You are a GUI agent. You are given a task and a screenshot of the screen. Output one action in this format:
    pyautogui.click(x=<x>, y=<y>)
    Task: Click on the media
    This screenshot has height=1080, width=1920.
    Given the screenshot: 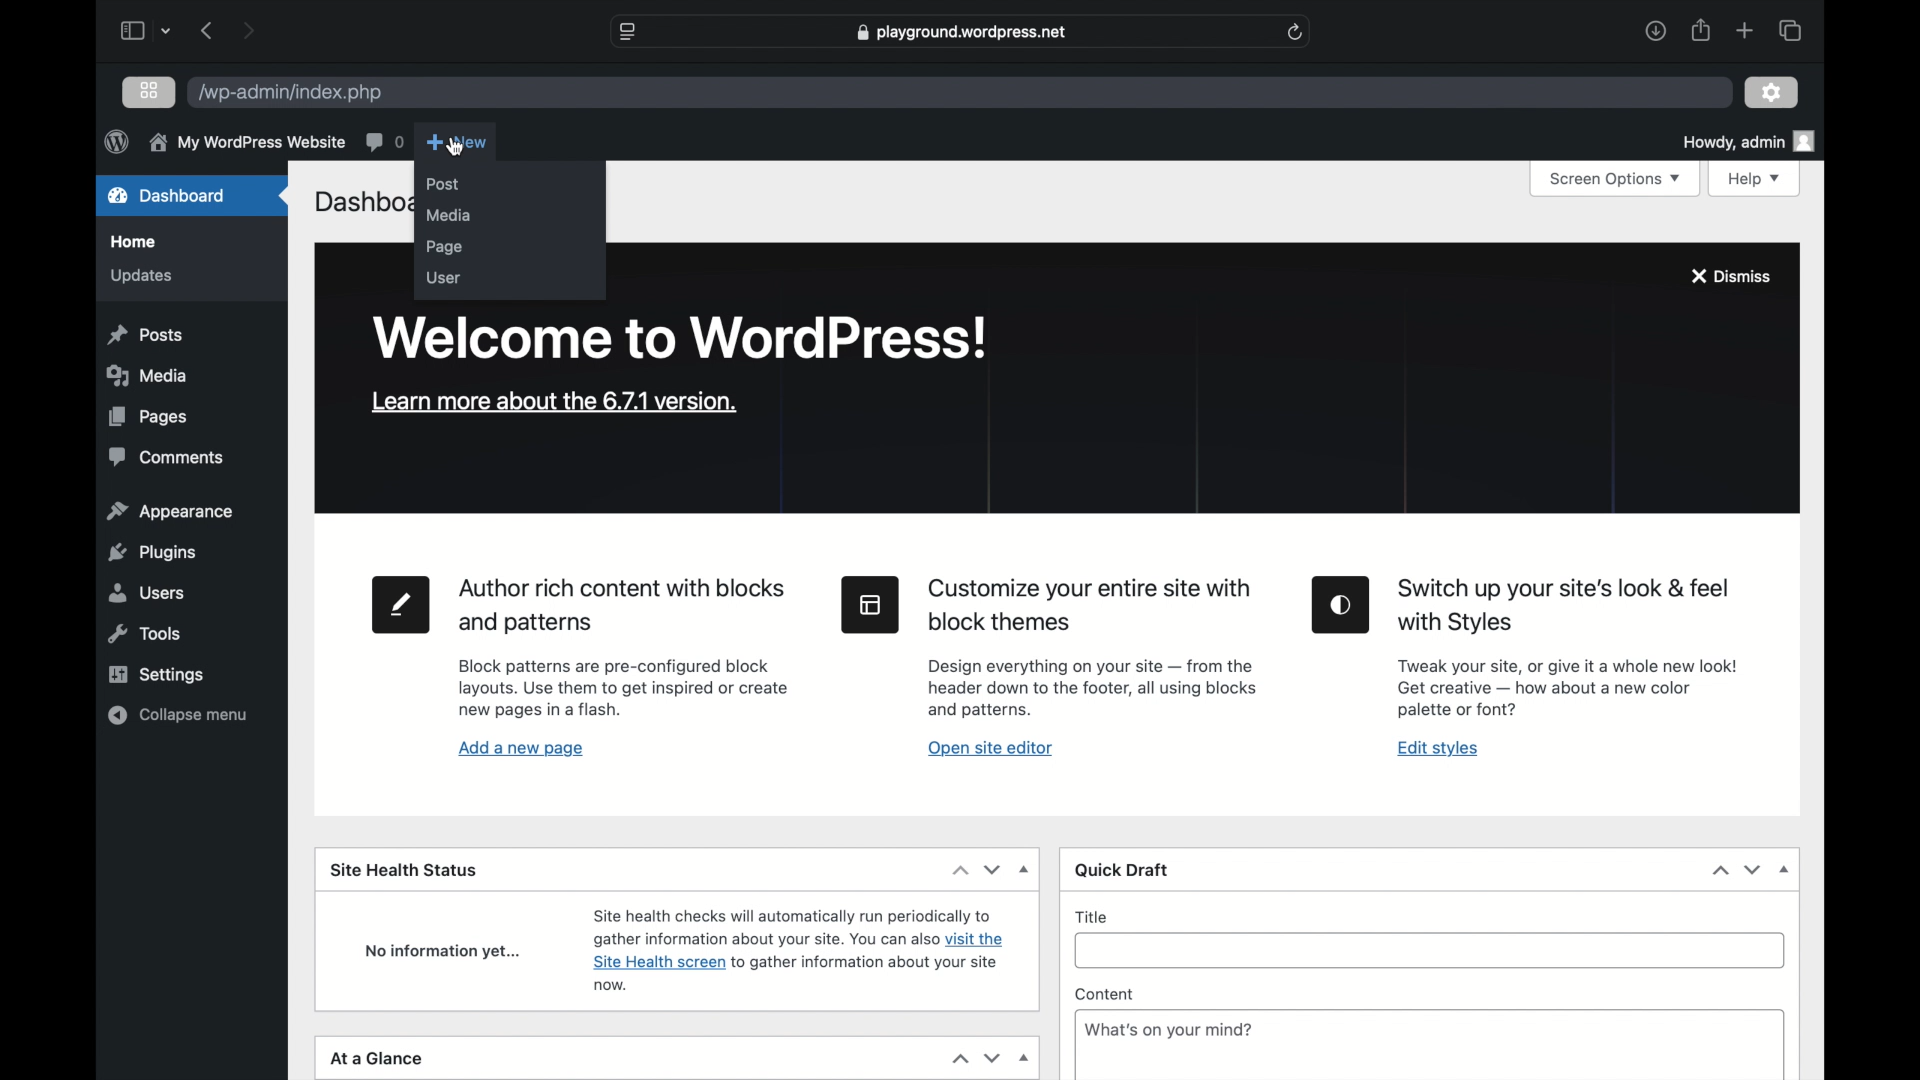 What is the action you would take?
    pyautogui.click(x=448, y=214)
    